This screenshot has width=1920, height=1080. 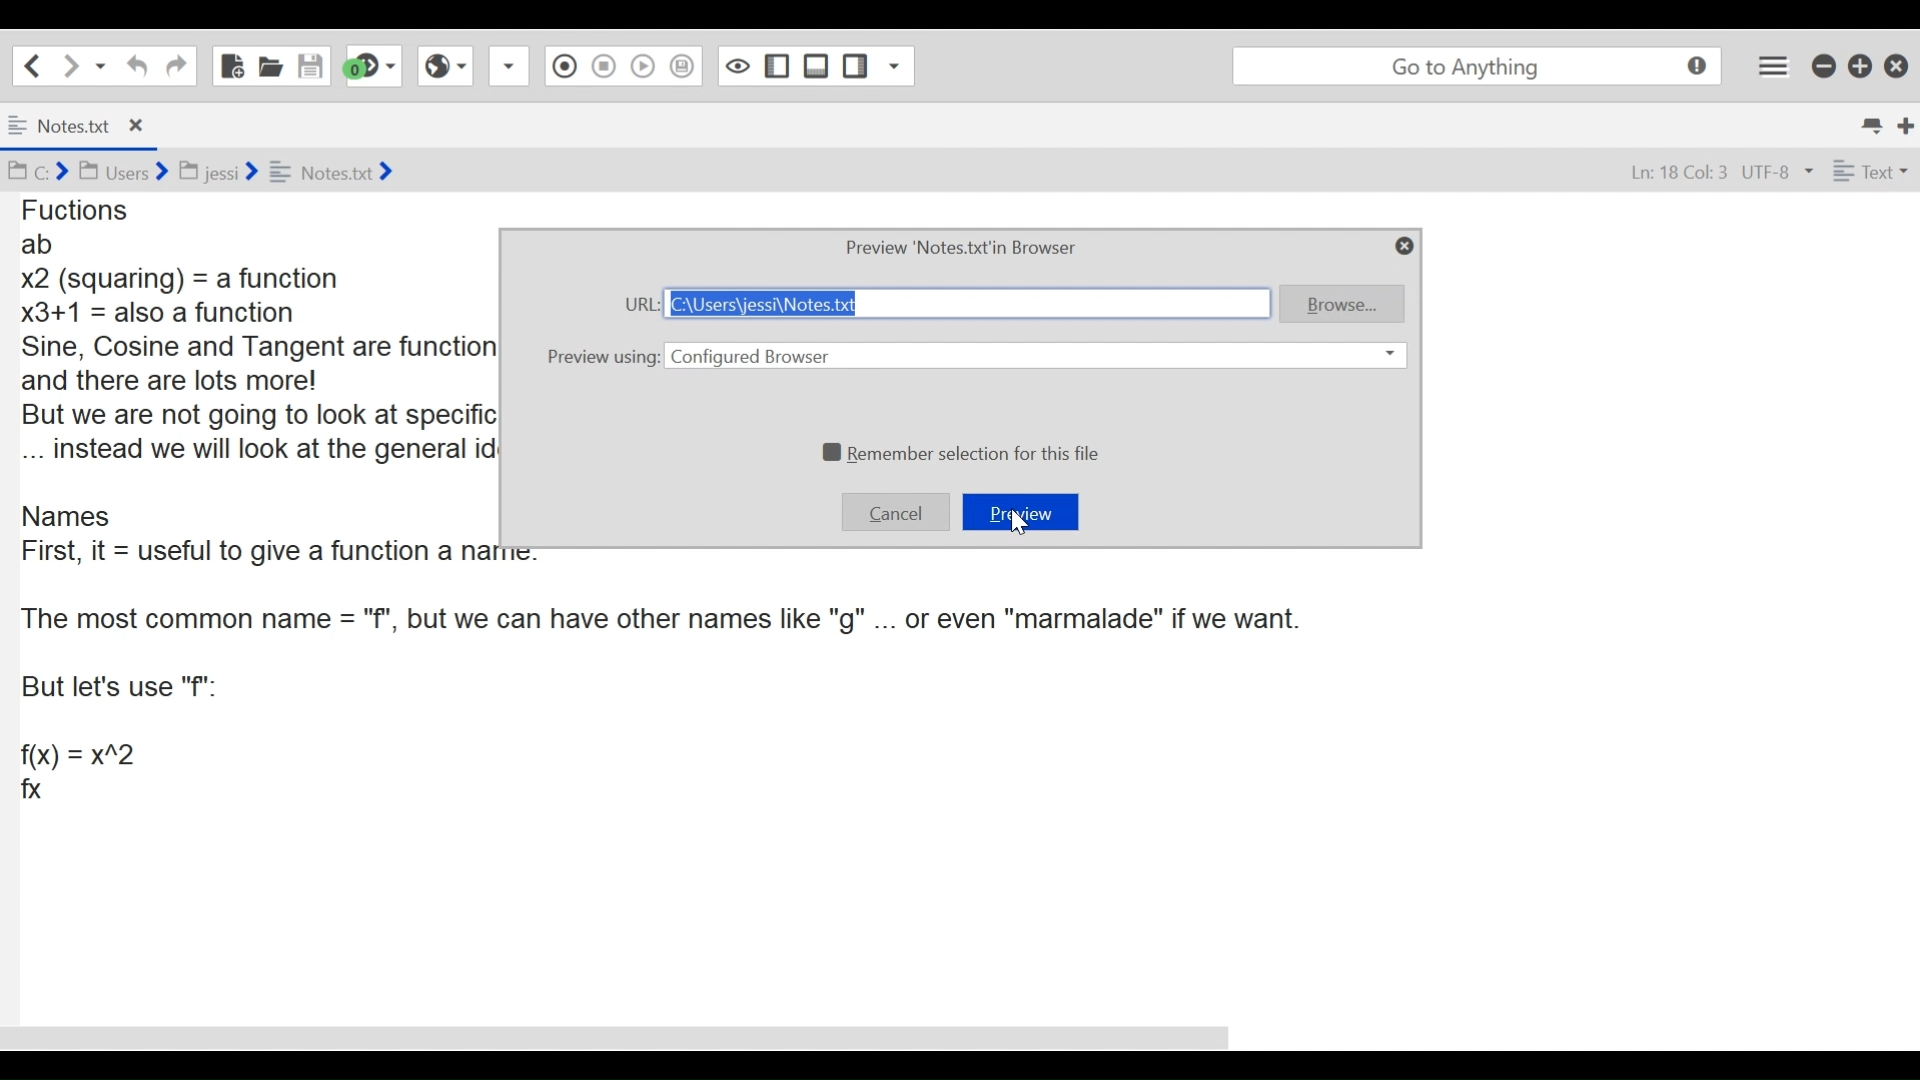 What do you see at coordinates (1857, 66) in the screenshot?
I see `restore` at bounding box center [1857, 66].